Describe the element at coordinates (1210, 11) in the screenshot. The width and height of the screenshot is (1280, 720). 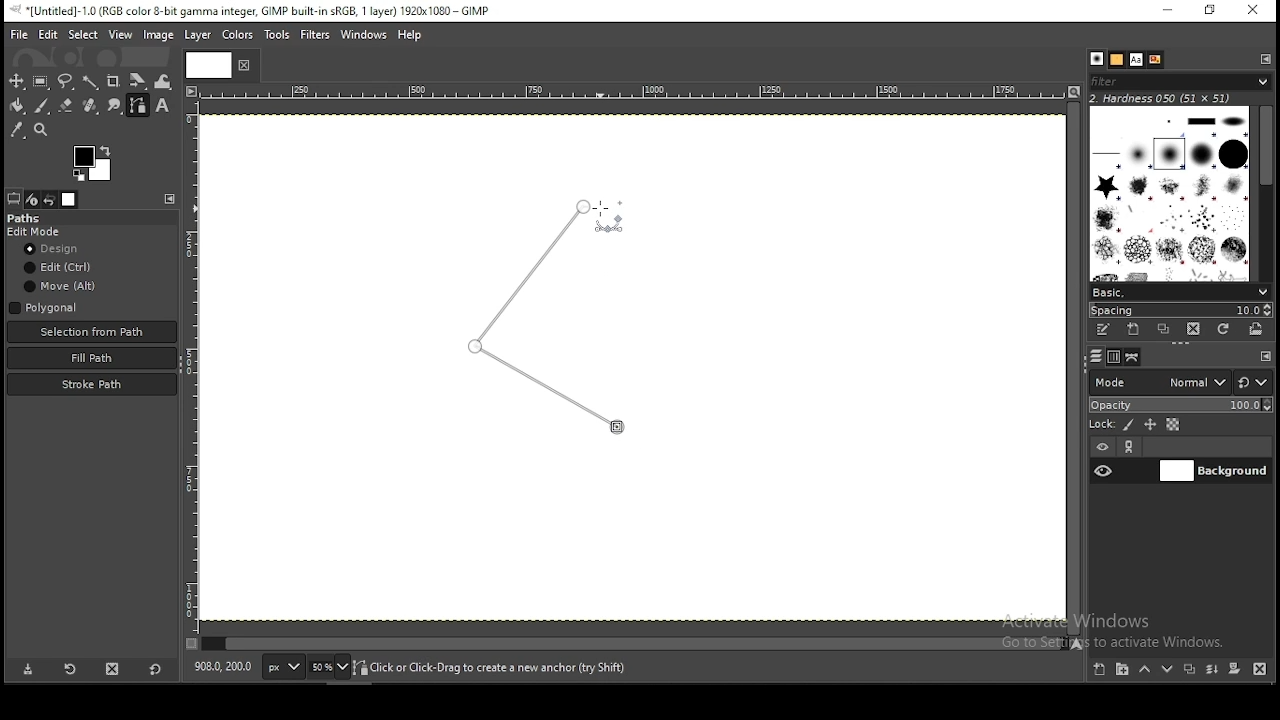
I see `restore` at that location.